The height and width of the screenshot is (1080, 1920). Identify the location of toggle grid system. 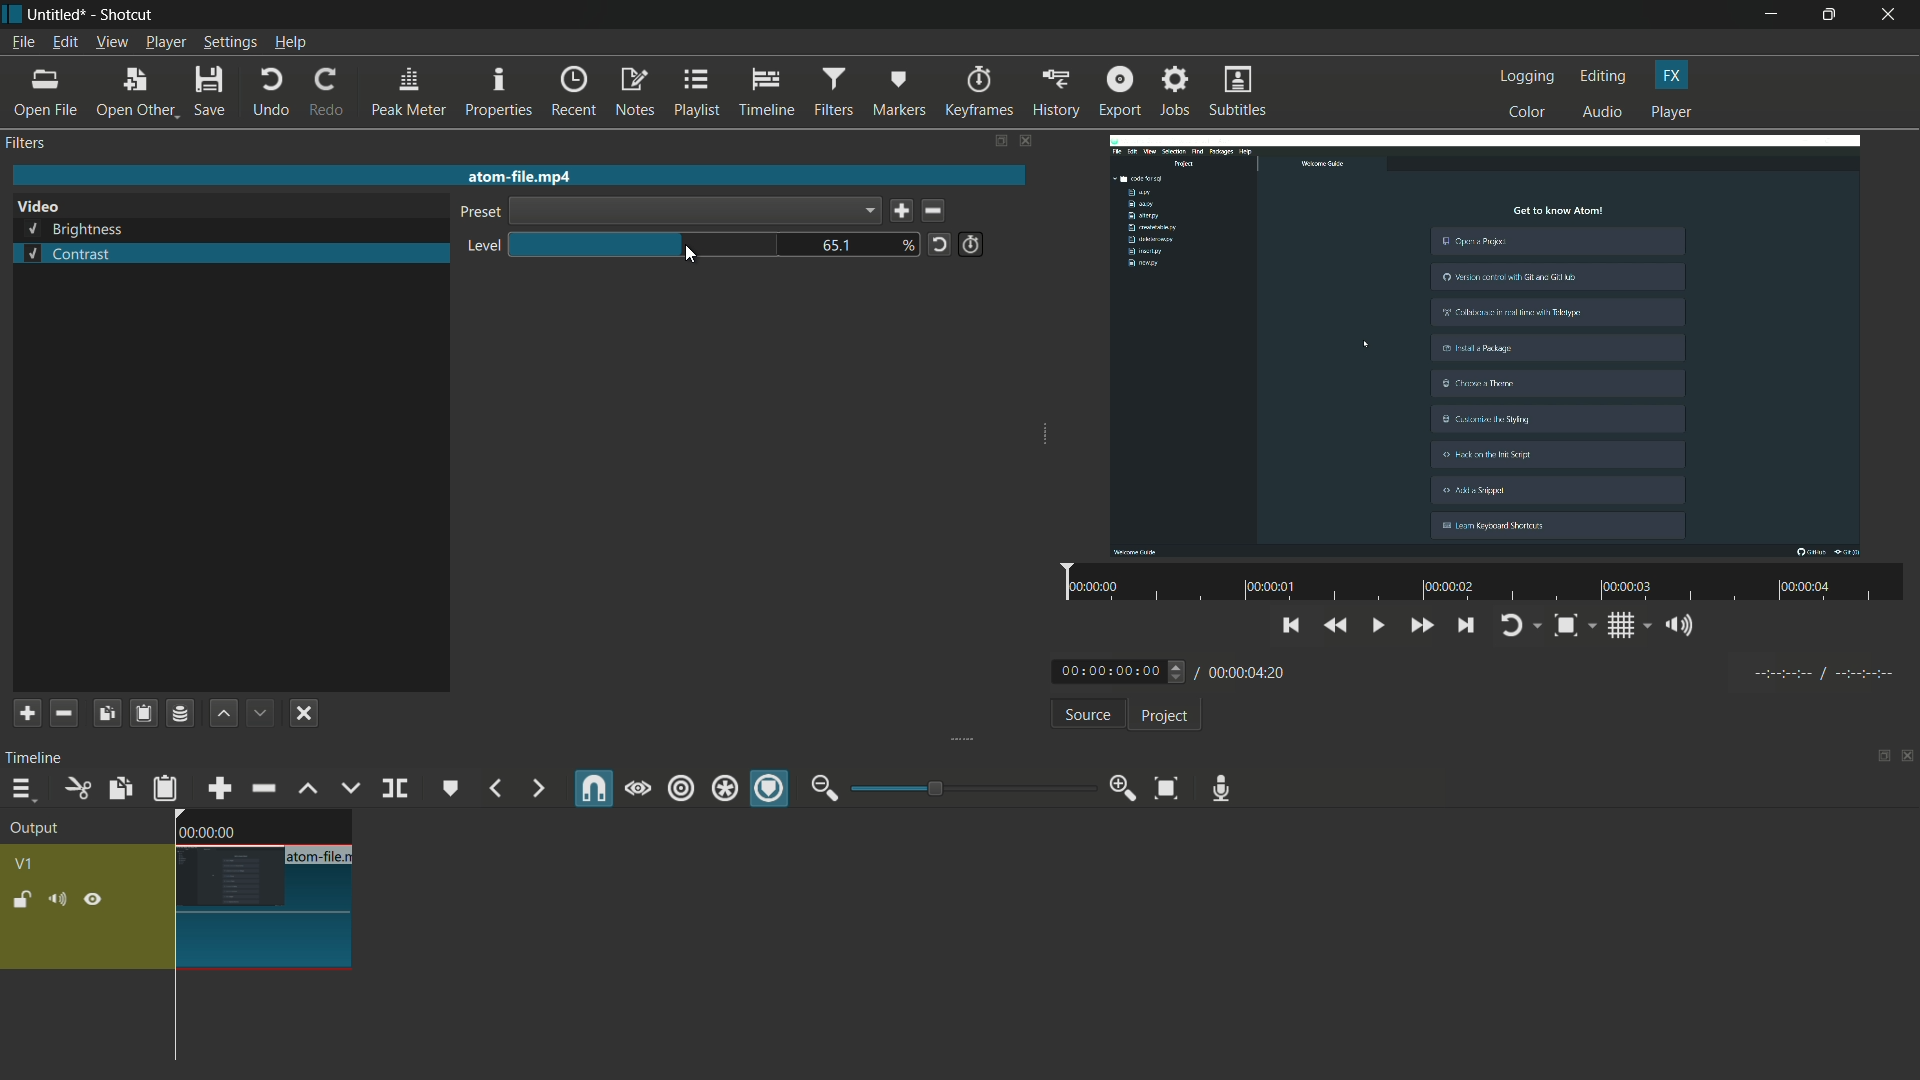
(1631, 629).